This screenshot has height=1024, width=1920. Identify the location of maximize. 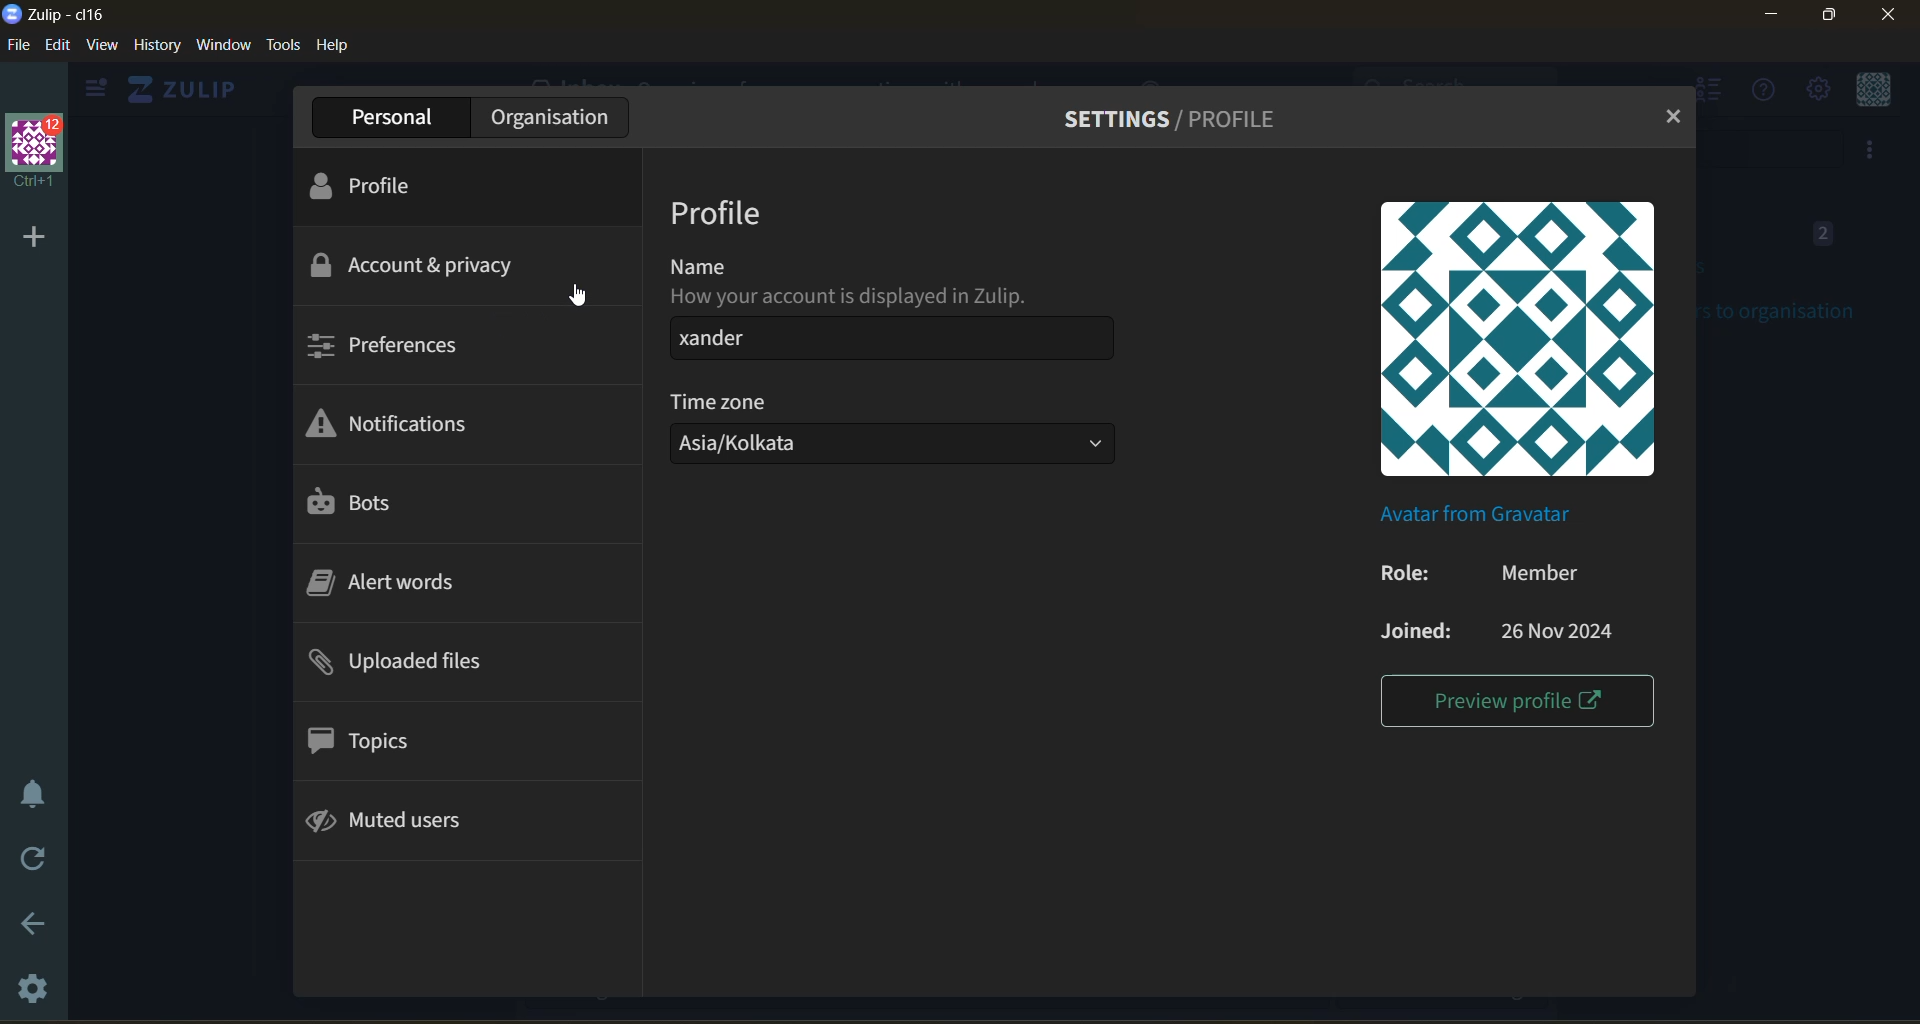
(1825, 18).